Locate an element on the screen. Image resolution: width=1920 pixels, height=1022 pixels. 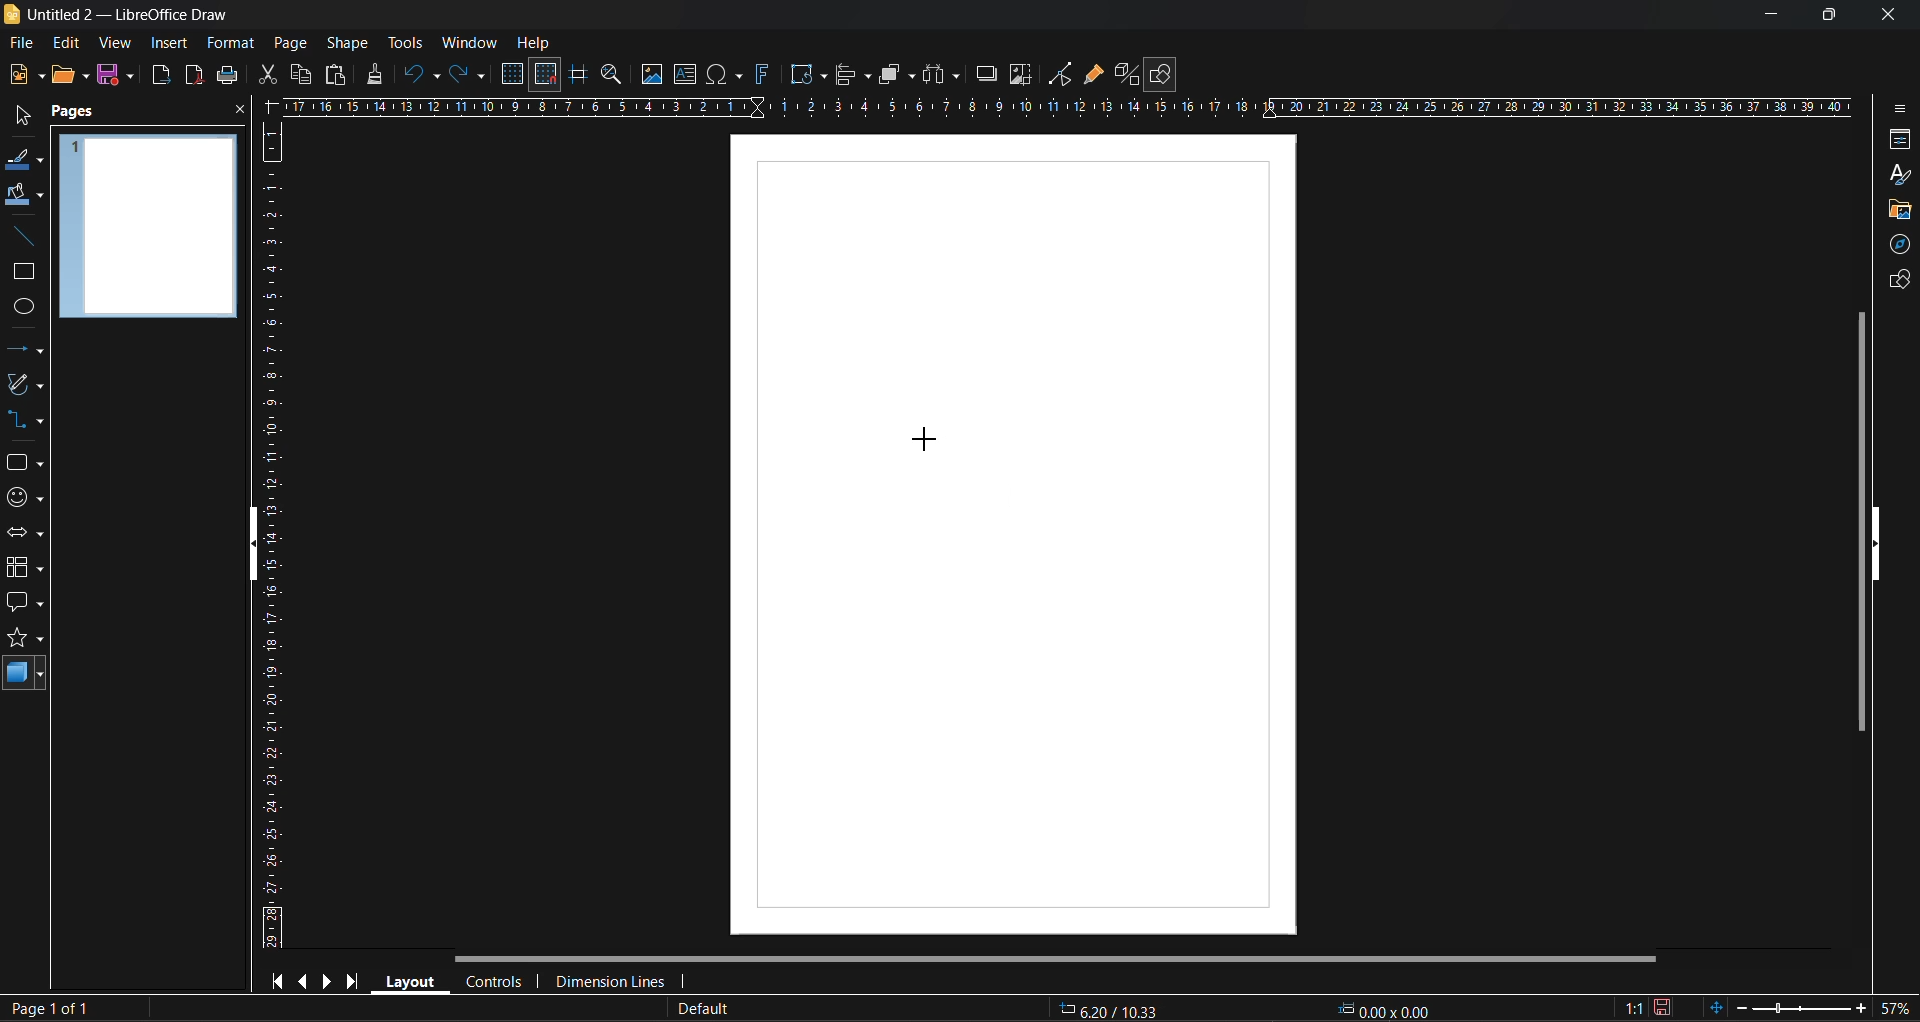
minimize is located at coordinates (1762, 15).